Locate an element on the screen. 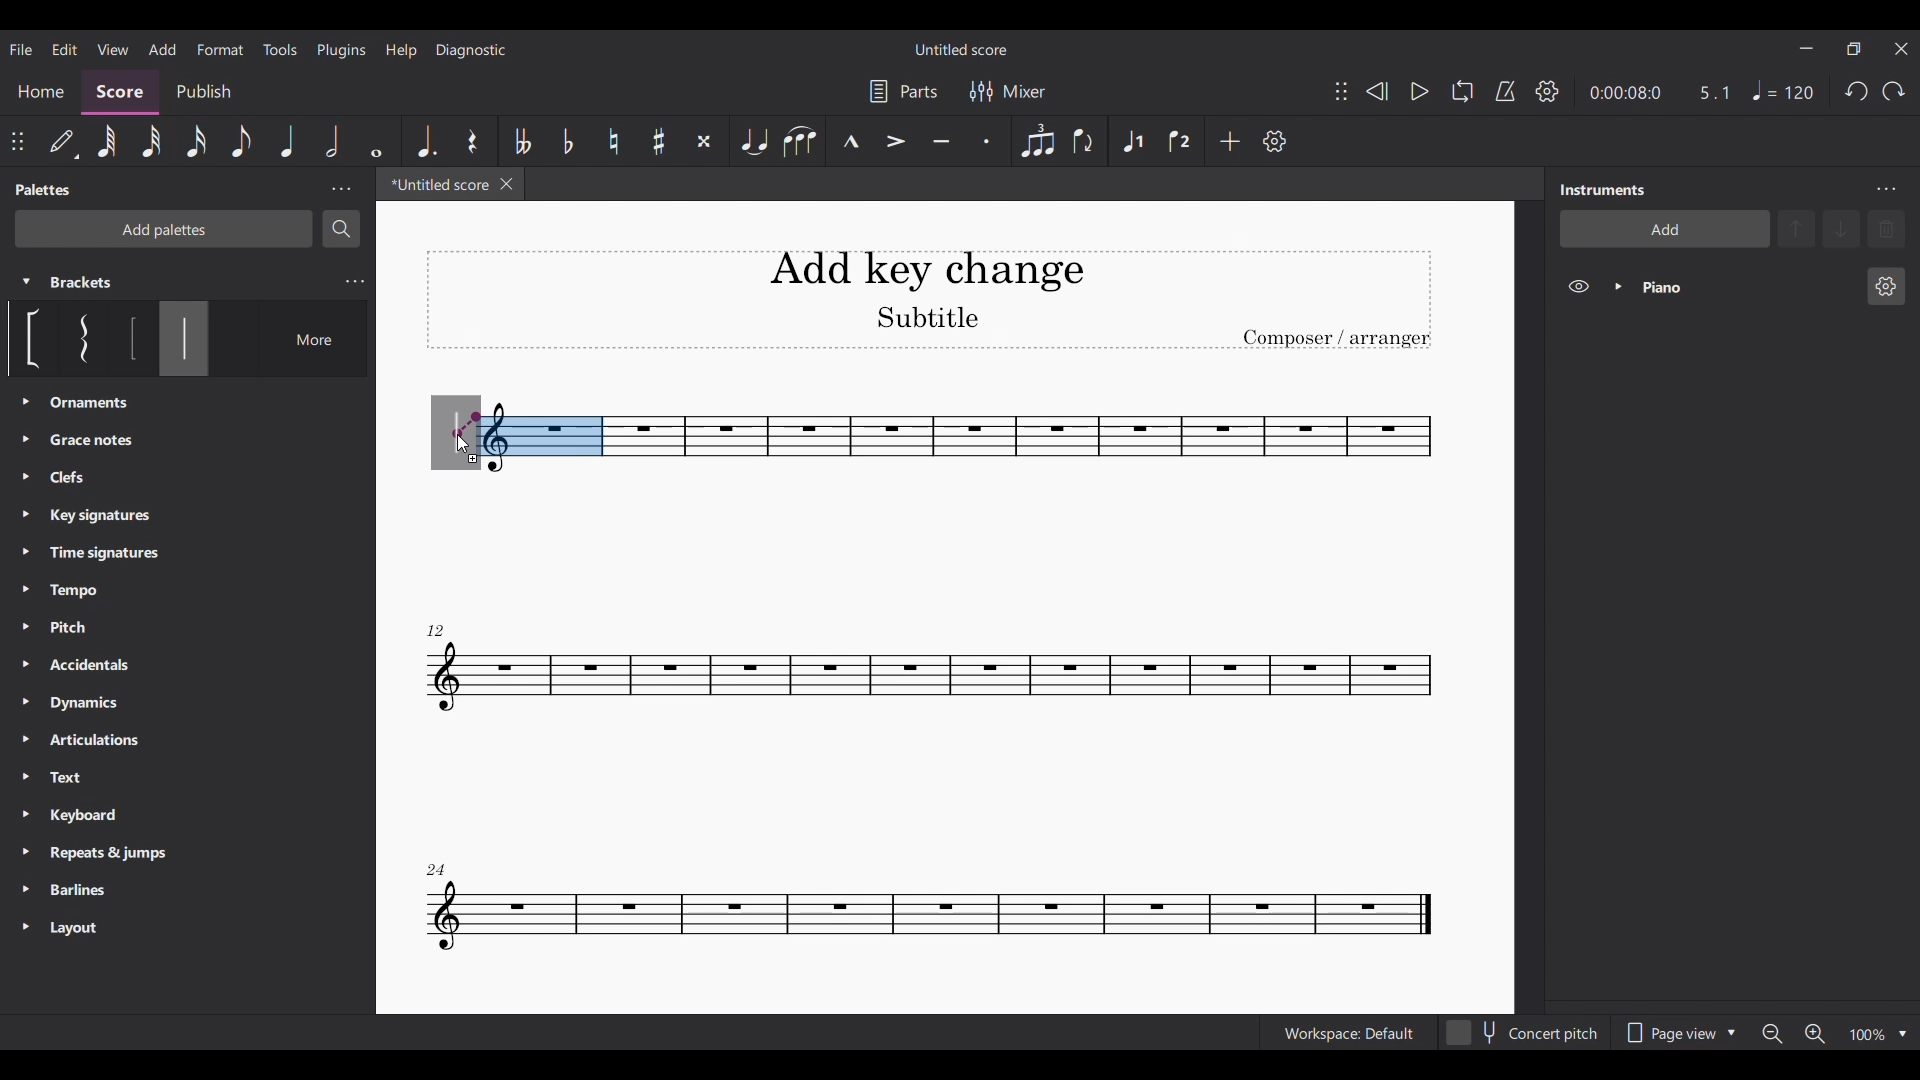  Move down is located at coordinates (1842, 229).